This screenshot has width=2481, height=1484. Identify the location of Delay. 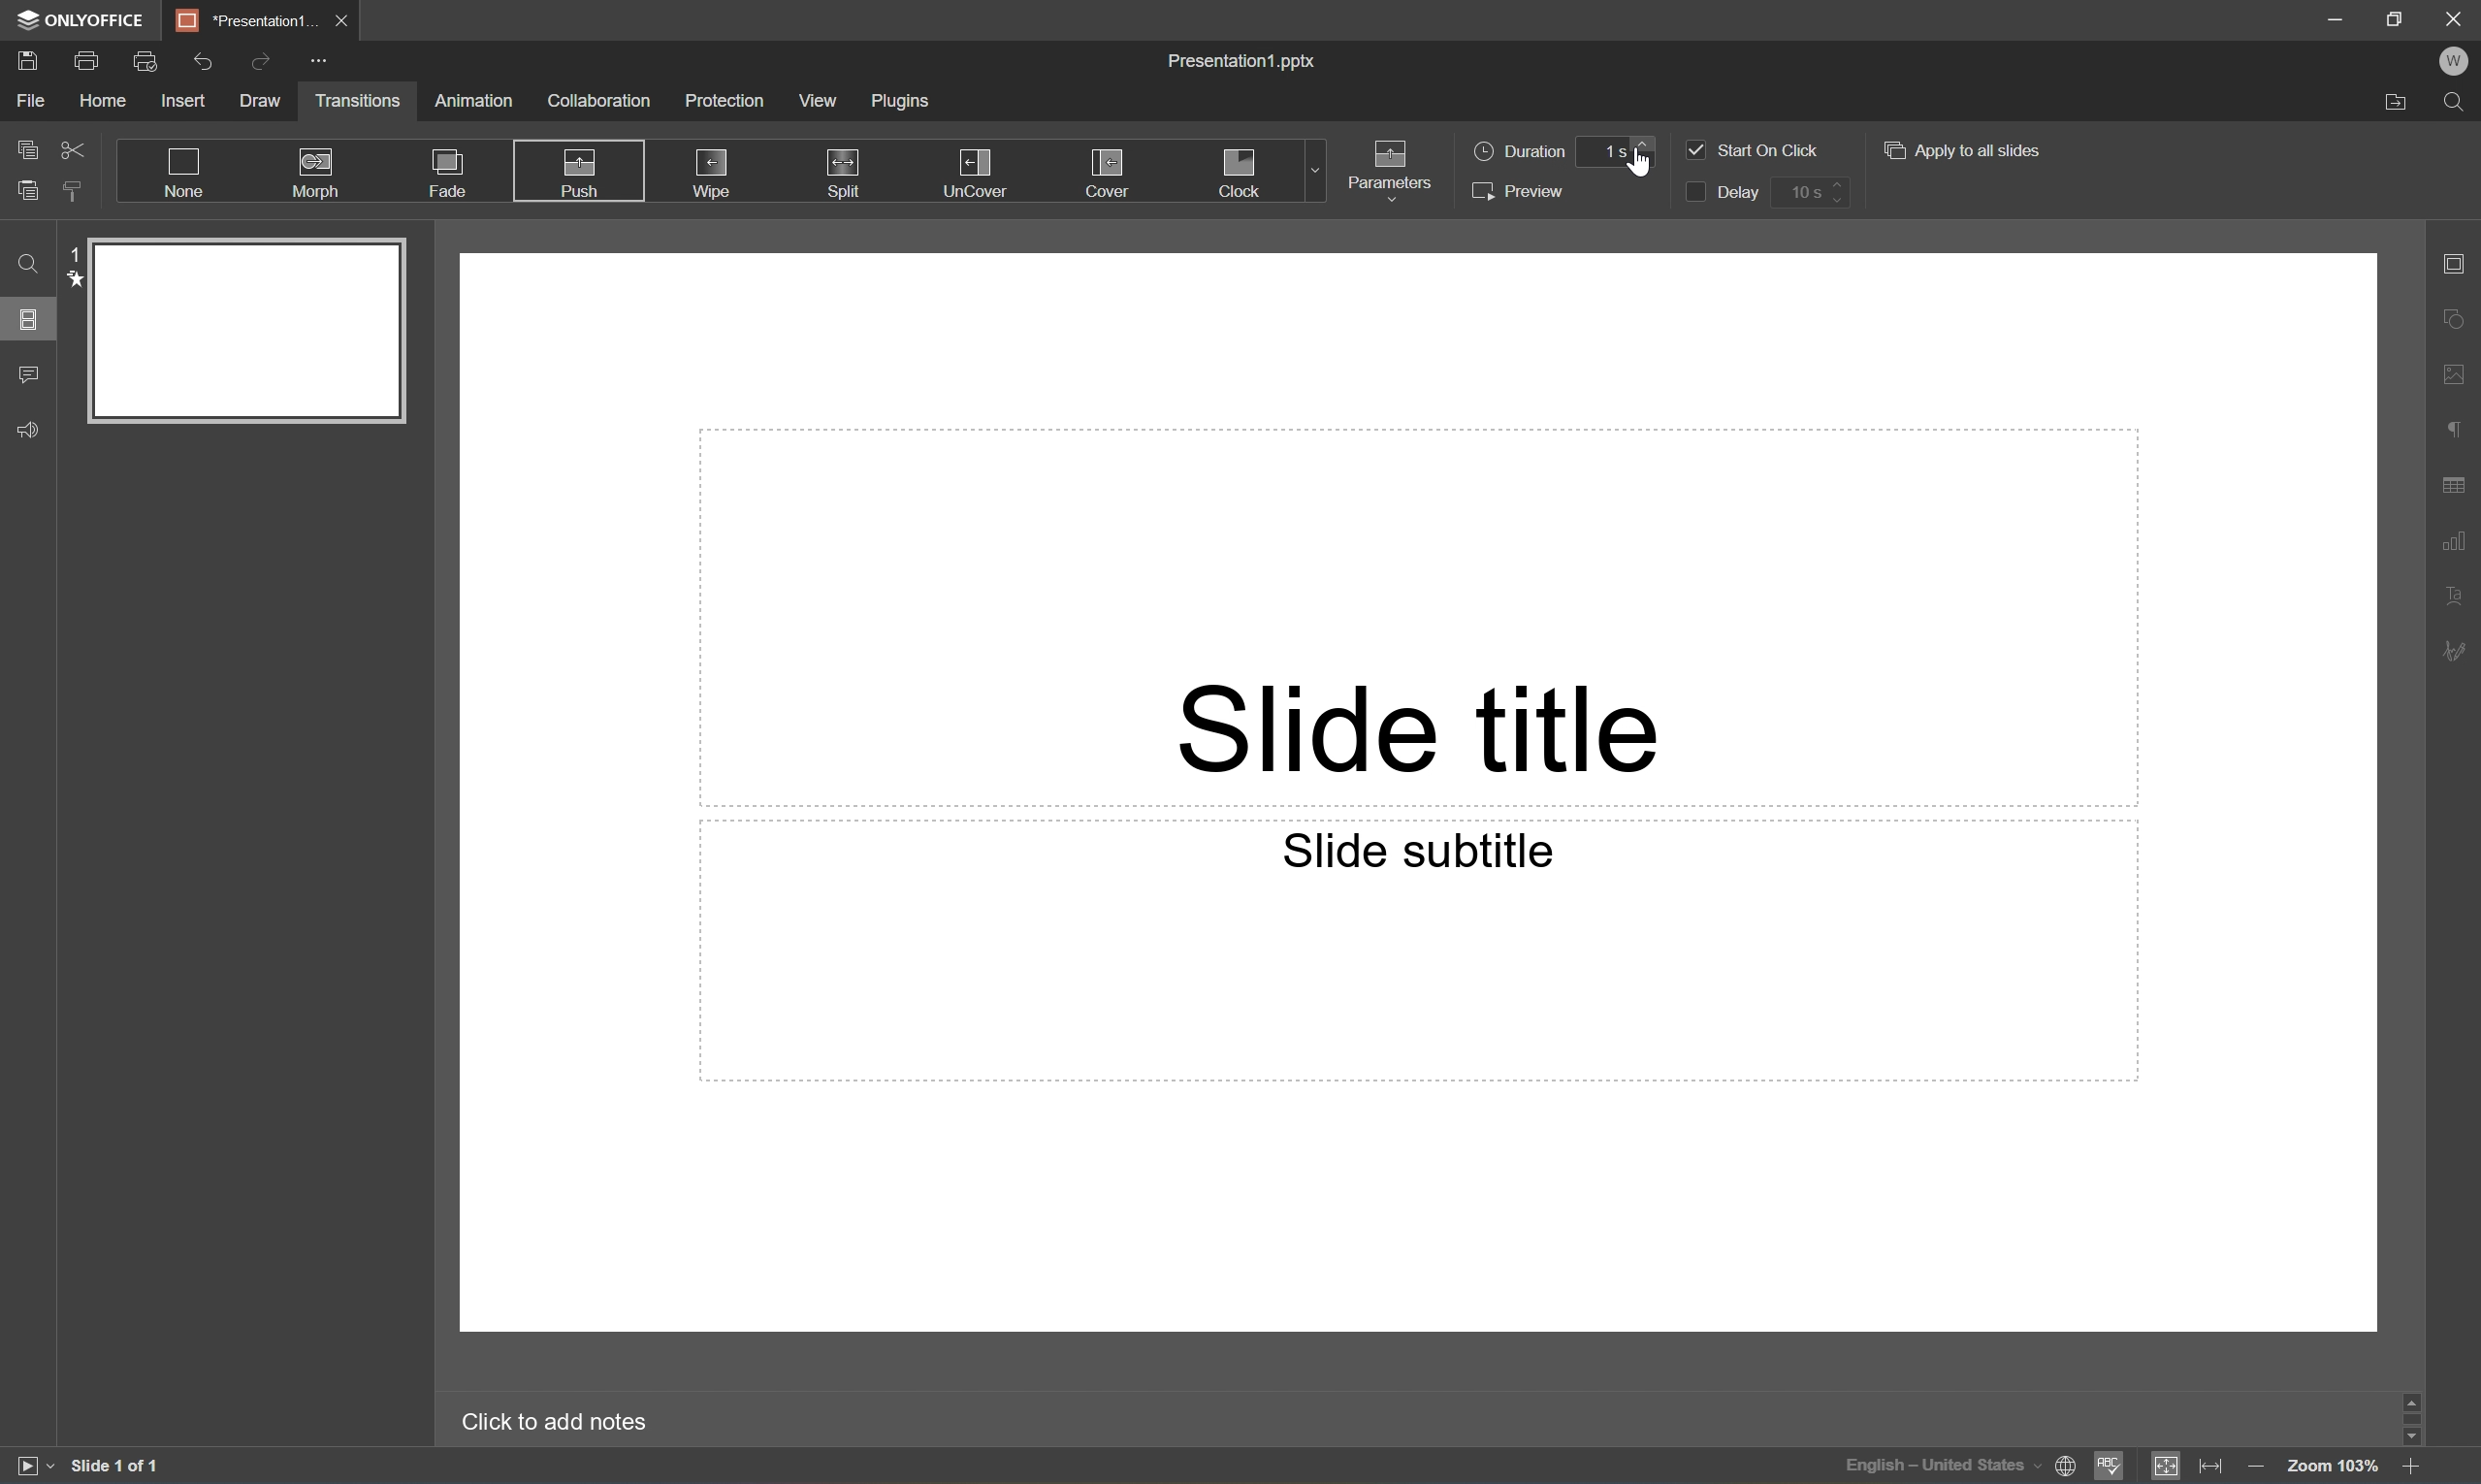
(1718, 193).